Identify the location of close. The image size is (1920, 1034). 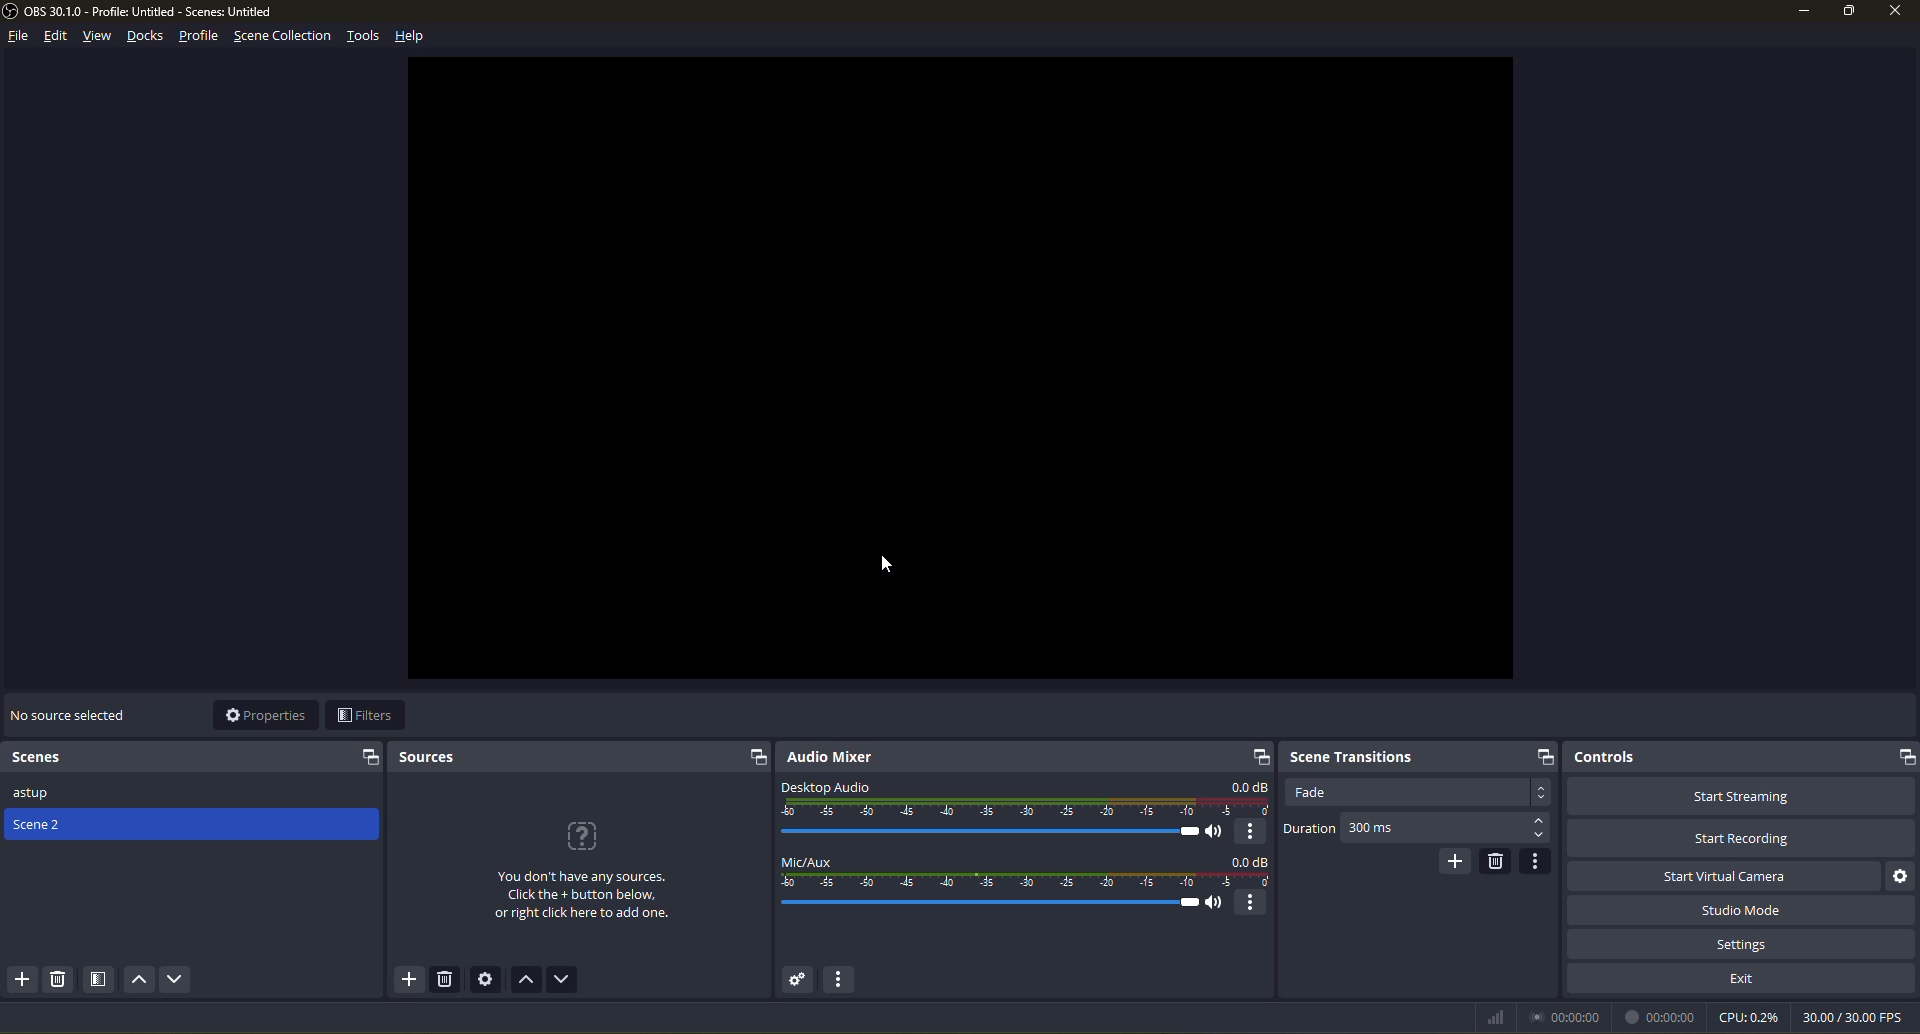
(1896, 12).